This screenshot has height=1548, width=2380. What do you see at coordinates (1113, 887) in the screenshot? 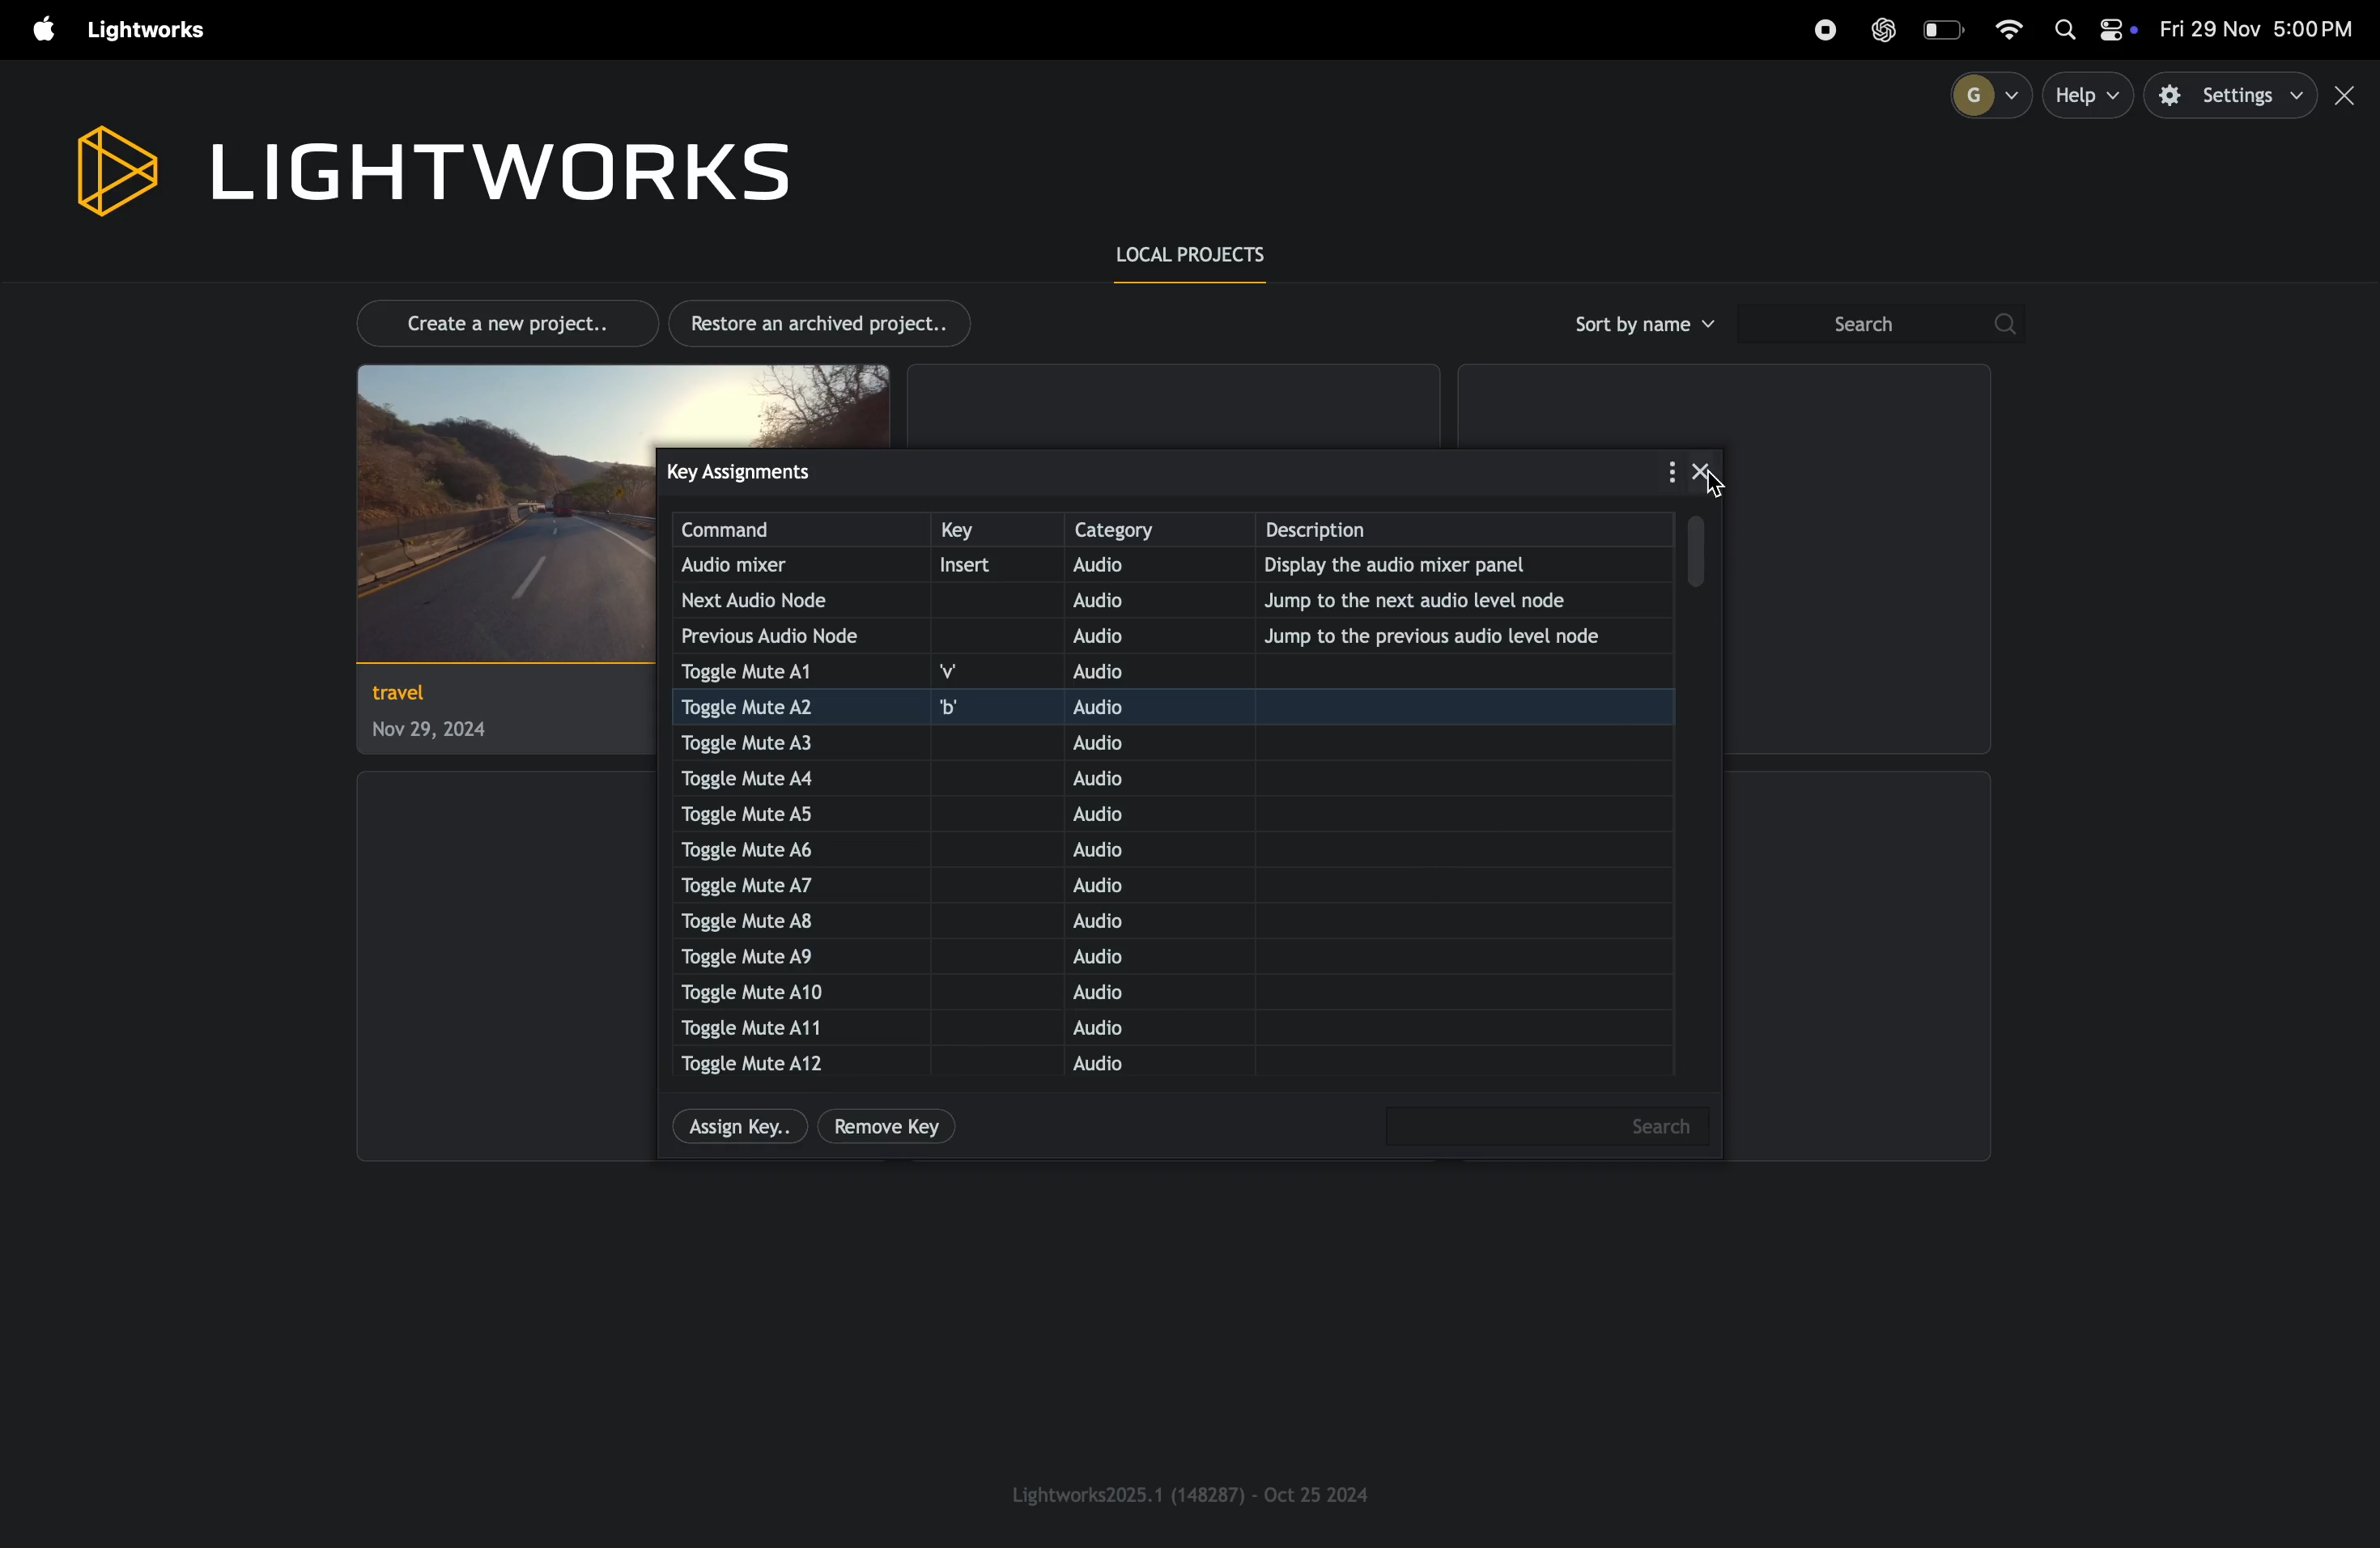
I see `audio` at bounding box center [1113, 887].